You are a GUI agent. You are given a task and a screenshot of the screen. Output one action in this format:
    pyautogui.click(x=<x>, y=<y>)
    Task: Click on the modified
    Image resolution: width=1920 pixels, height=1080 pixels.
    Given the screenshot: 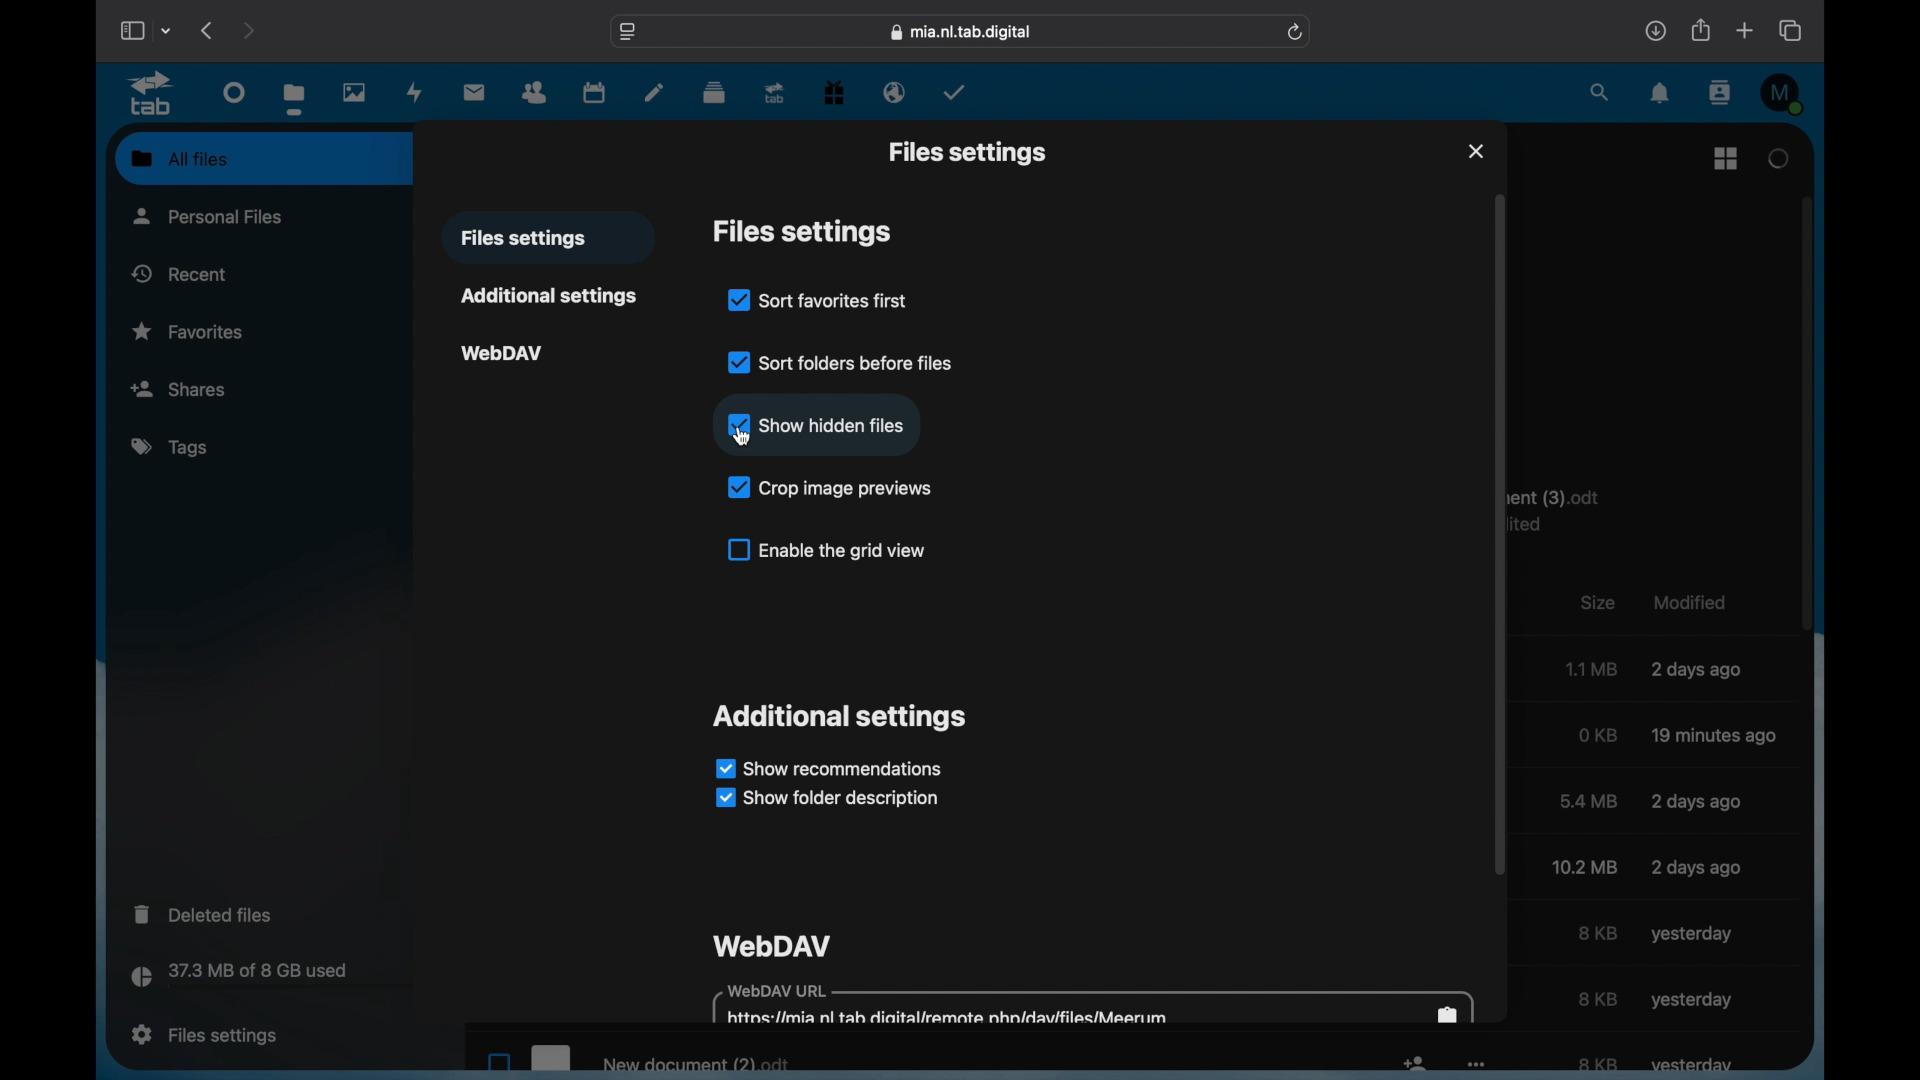 What is the action you would take?
    pyautogui.click(x=1692, y=602)
    